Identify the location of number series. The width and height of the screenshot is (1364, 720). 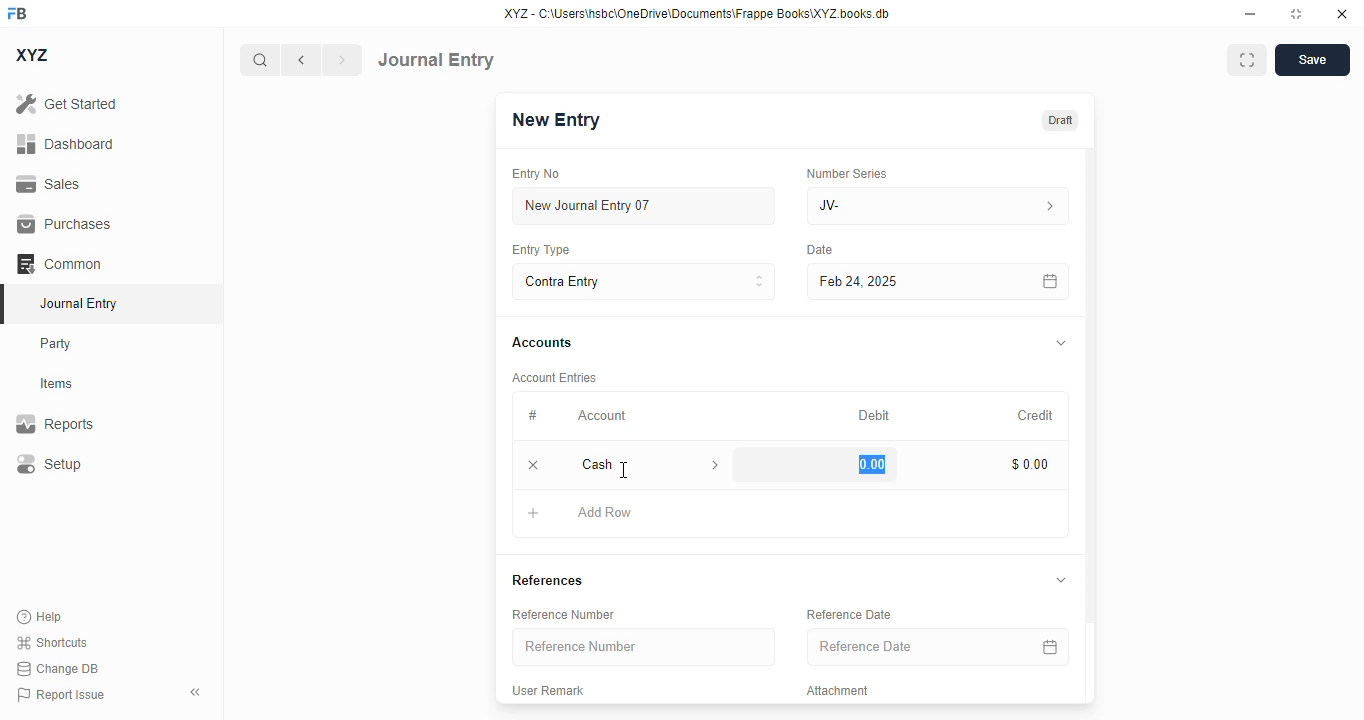
(849, 173).